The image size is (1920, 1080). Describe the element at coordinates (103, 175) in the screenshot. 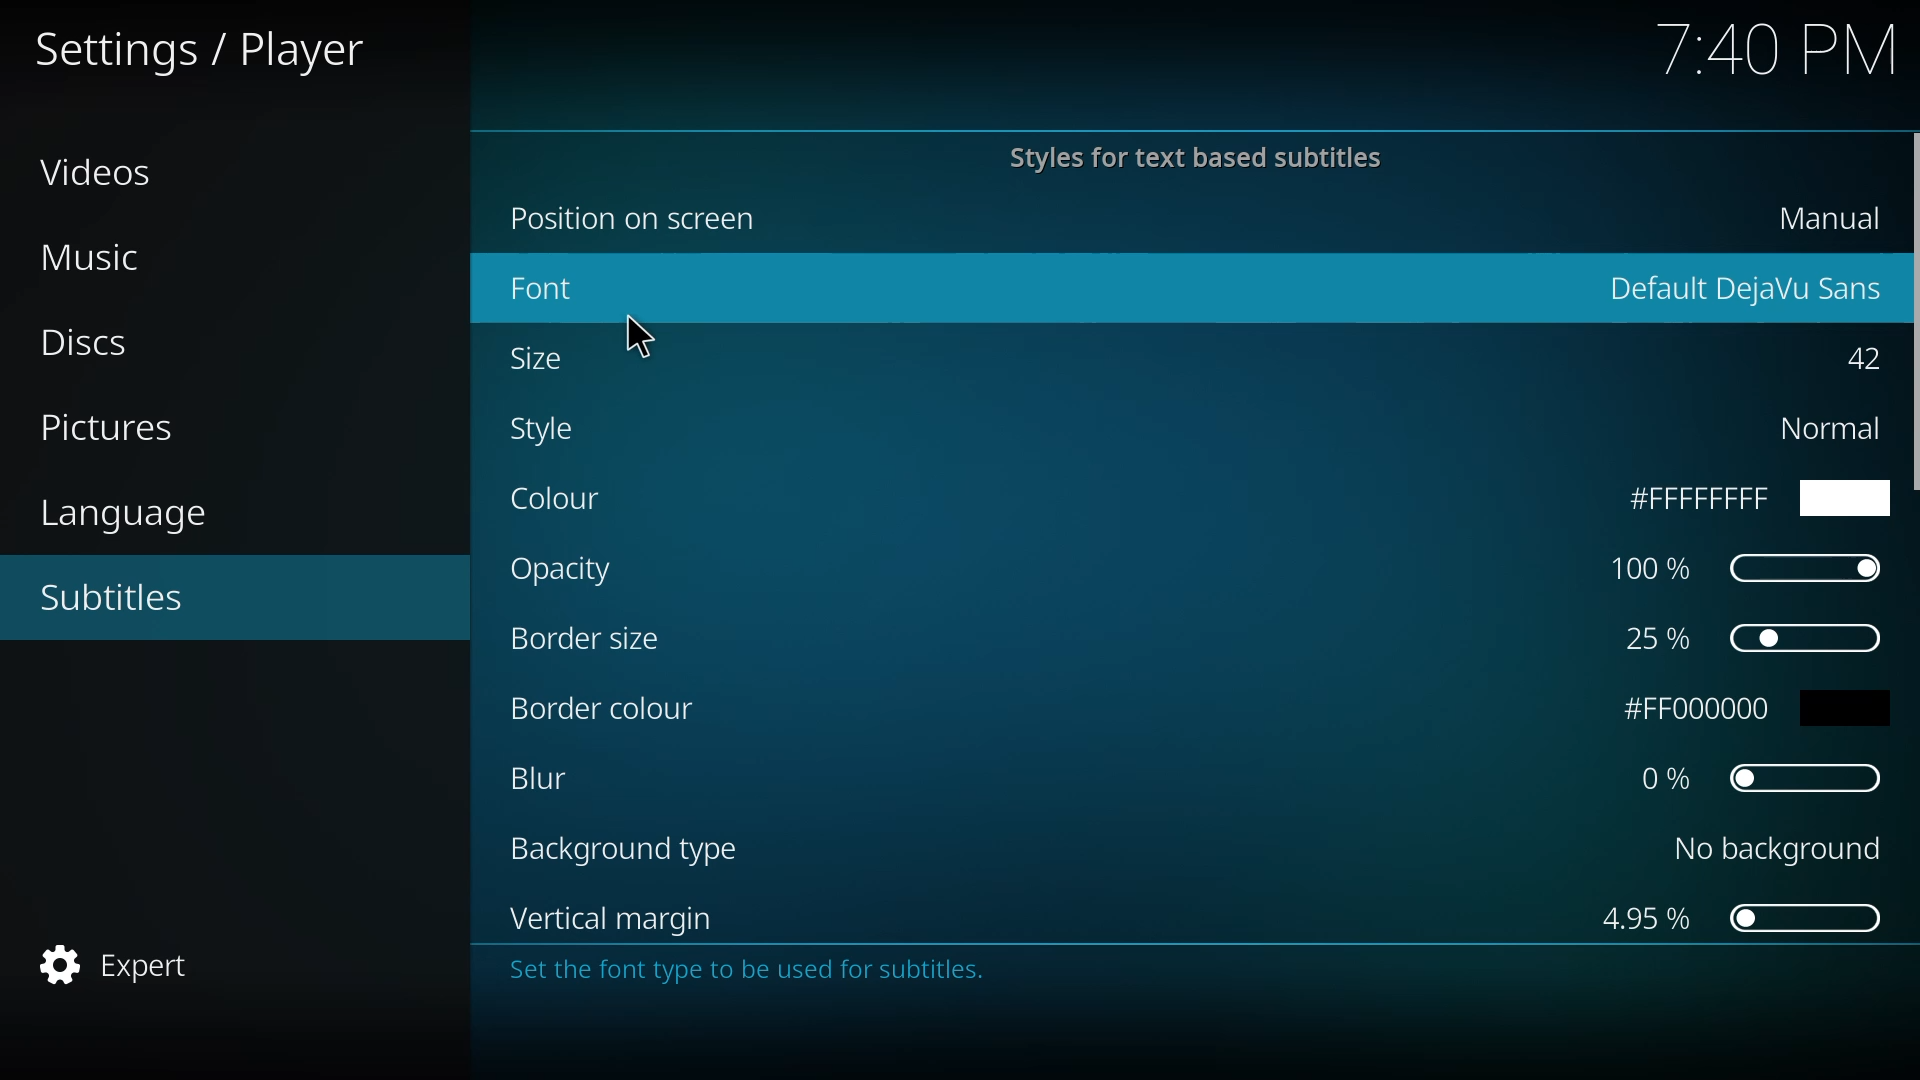

I see `videos` at that location.